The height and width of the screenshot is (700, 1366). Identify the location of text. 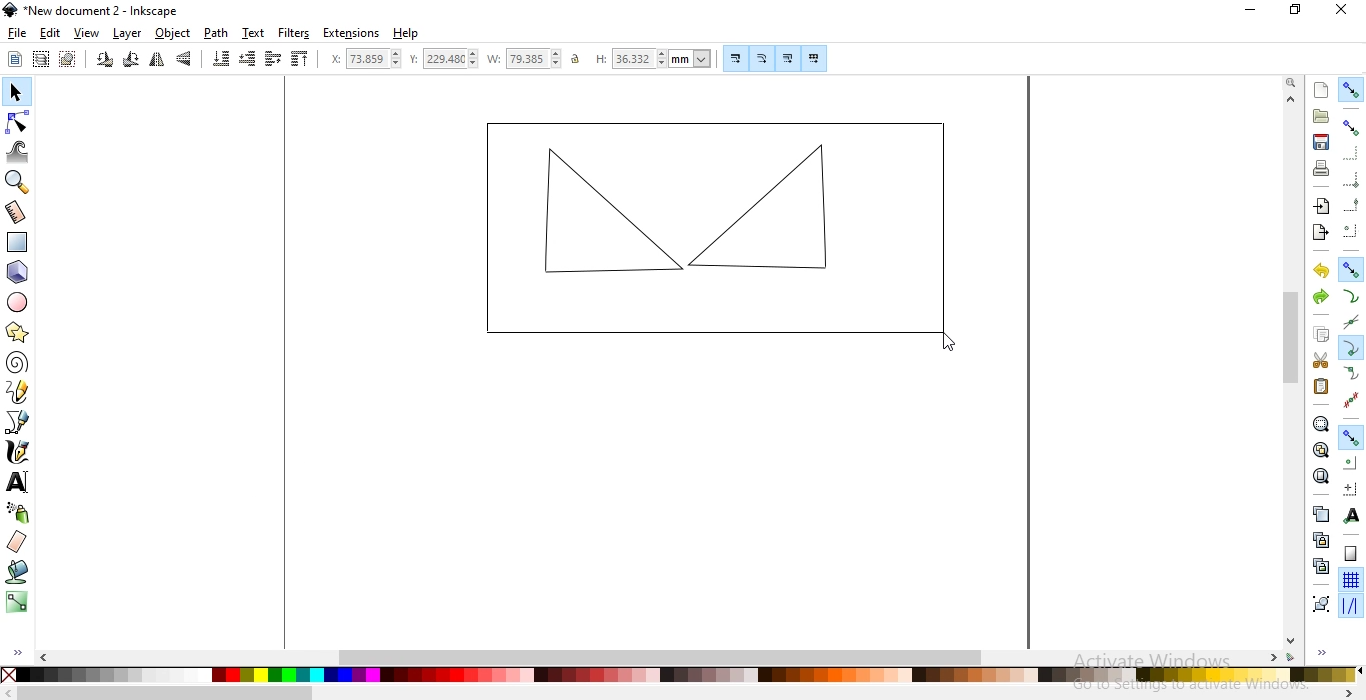
(254, 33).